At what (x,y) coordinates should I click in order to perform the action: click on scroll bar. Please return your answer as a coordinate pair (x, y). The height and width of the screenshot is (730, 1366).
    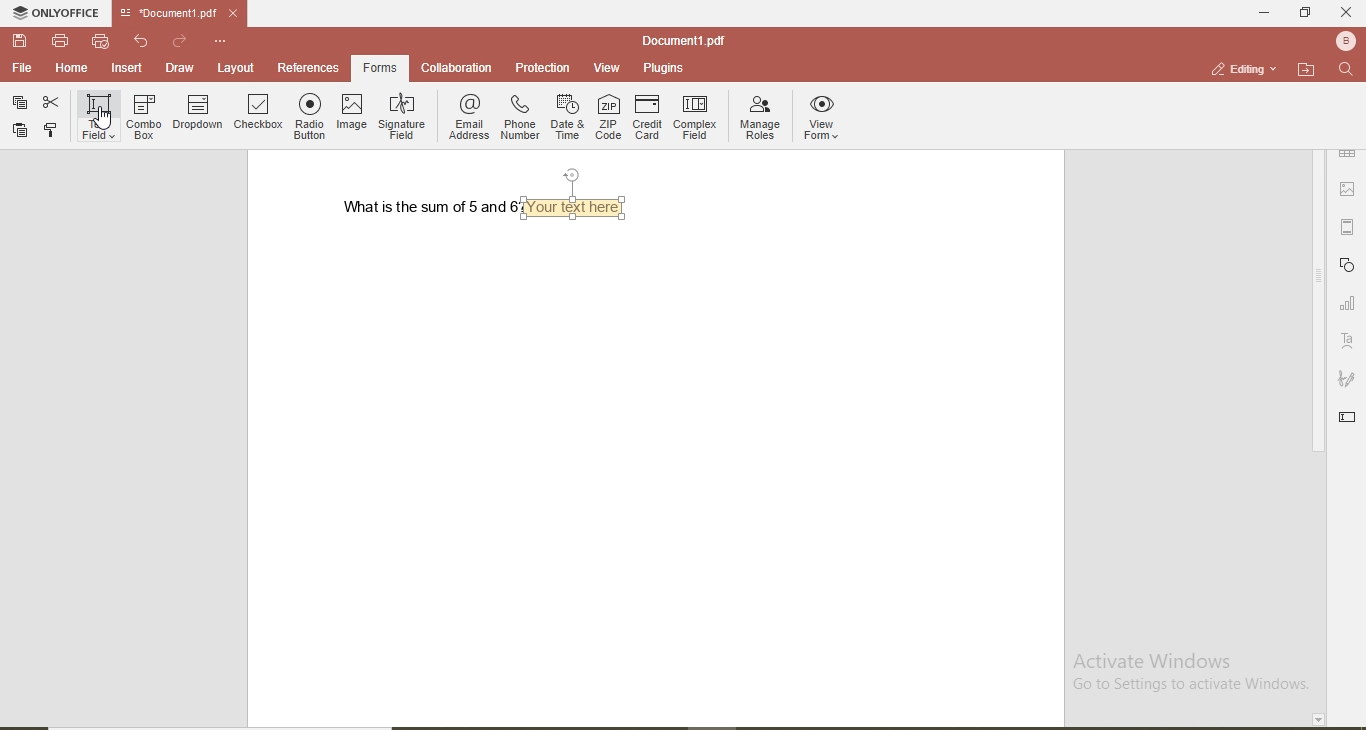
    Looking at the image, I should click on (1316, 304).